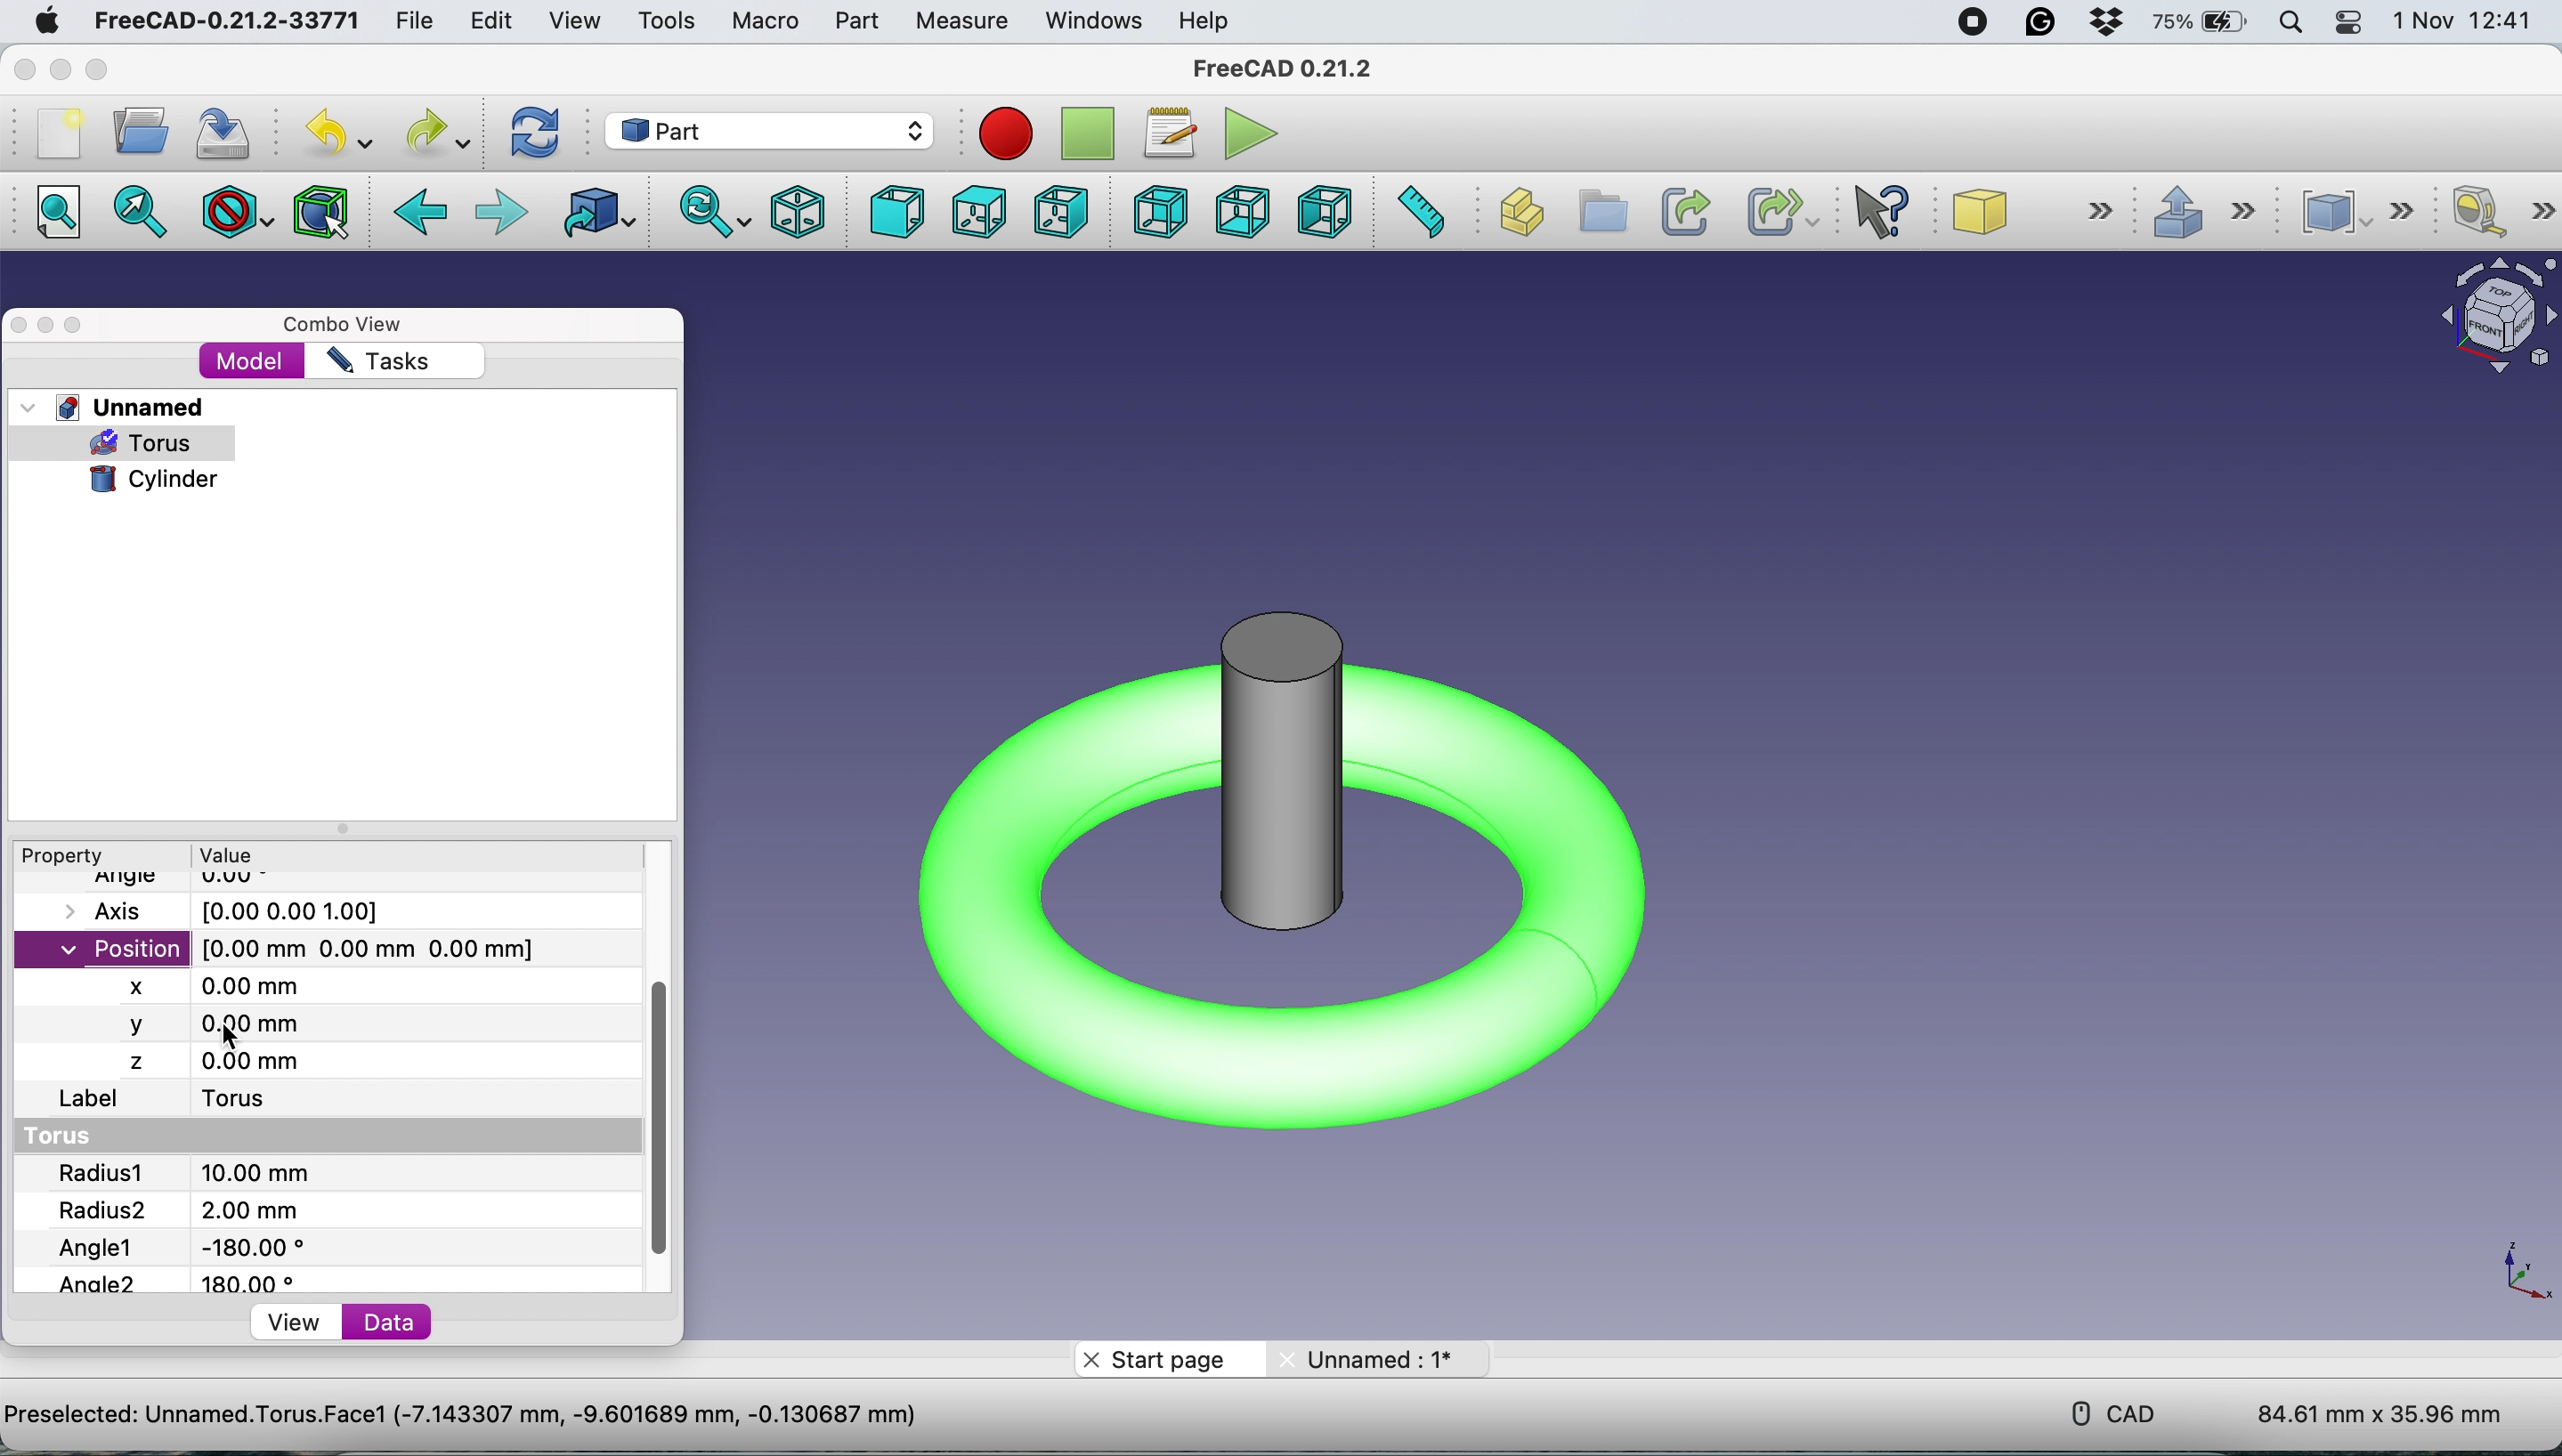 This screenshot has height=1456, width=2562. Describe the element at coordinates (1165, 131) in the screenshot. I see `macros` at that location.